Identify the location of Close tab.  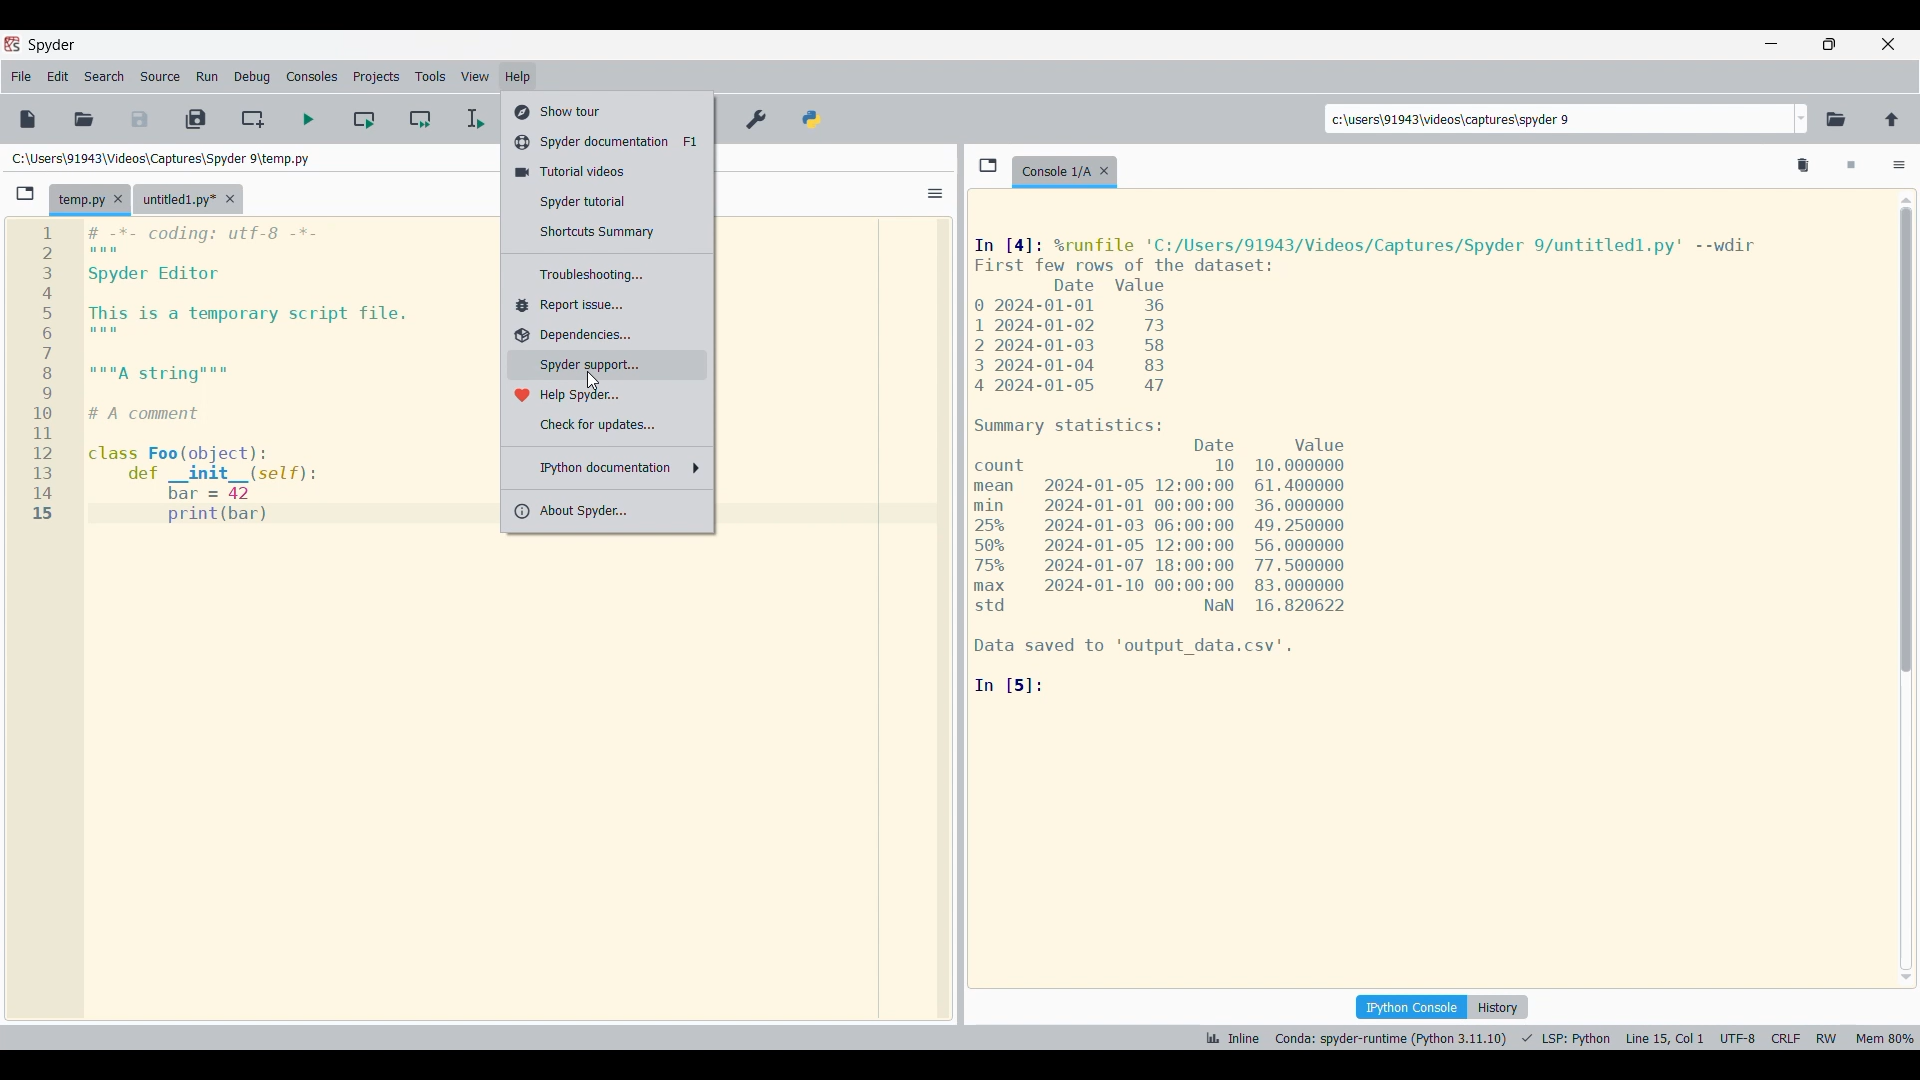
(1104, 171).